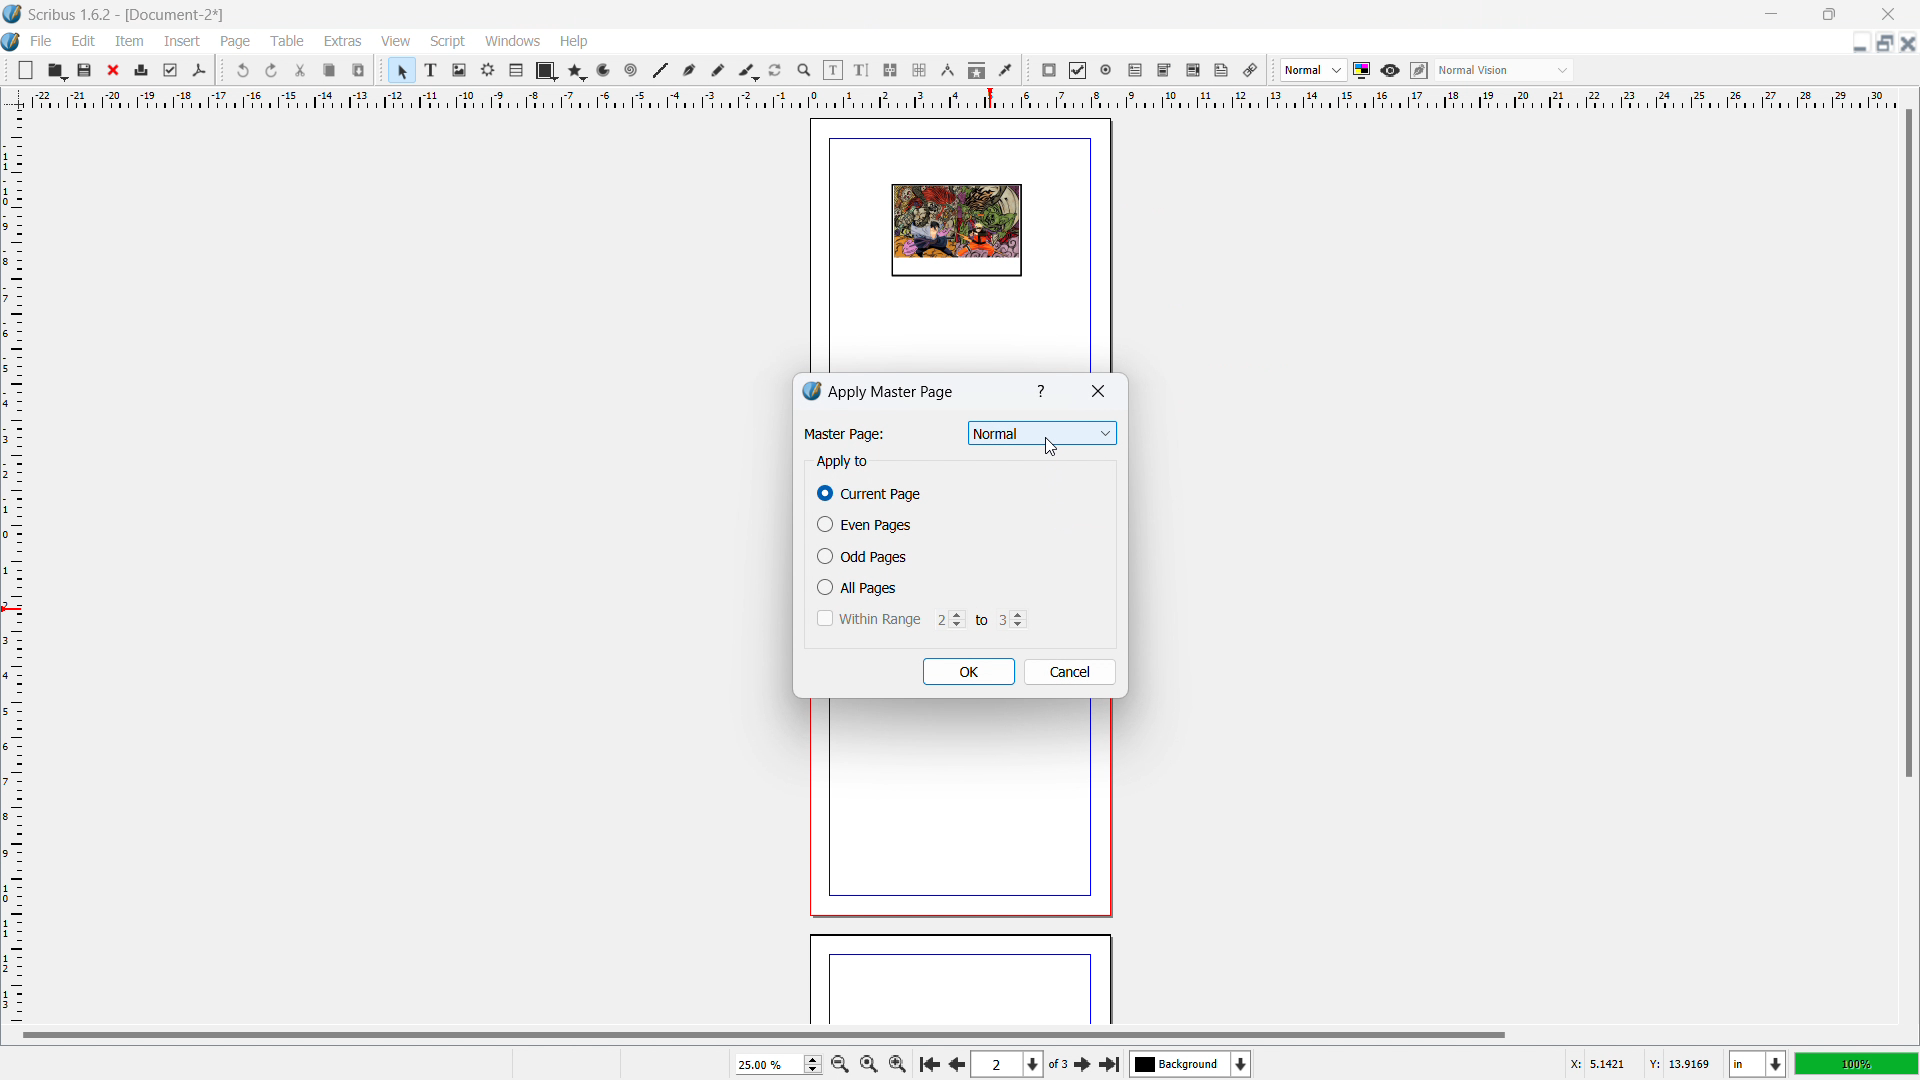  I want to click on close, so click(115, 70).